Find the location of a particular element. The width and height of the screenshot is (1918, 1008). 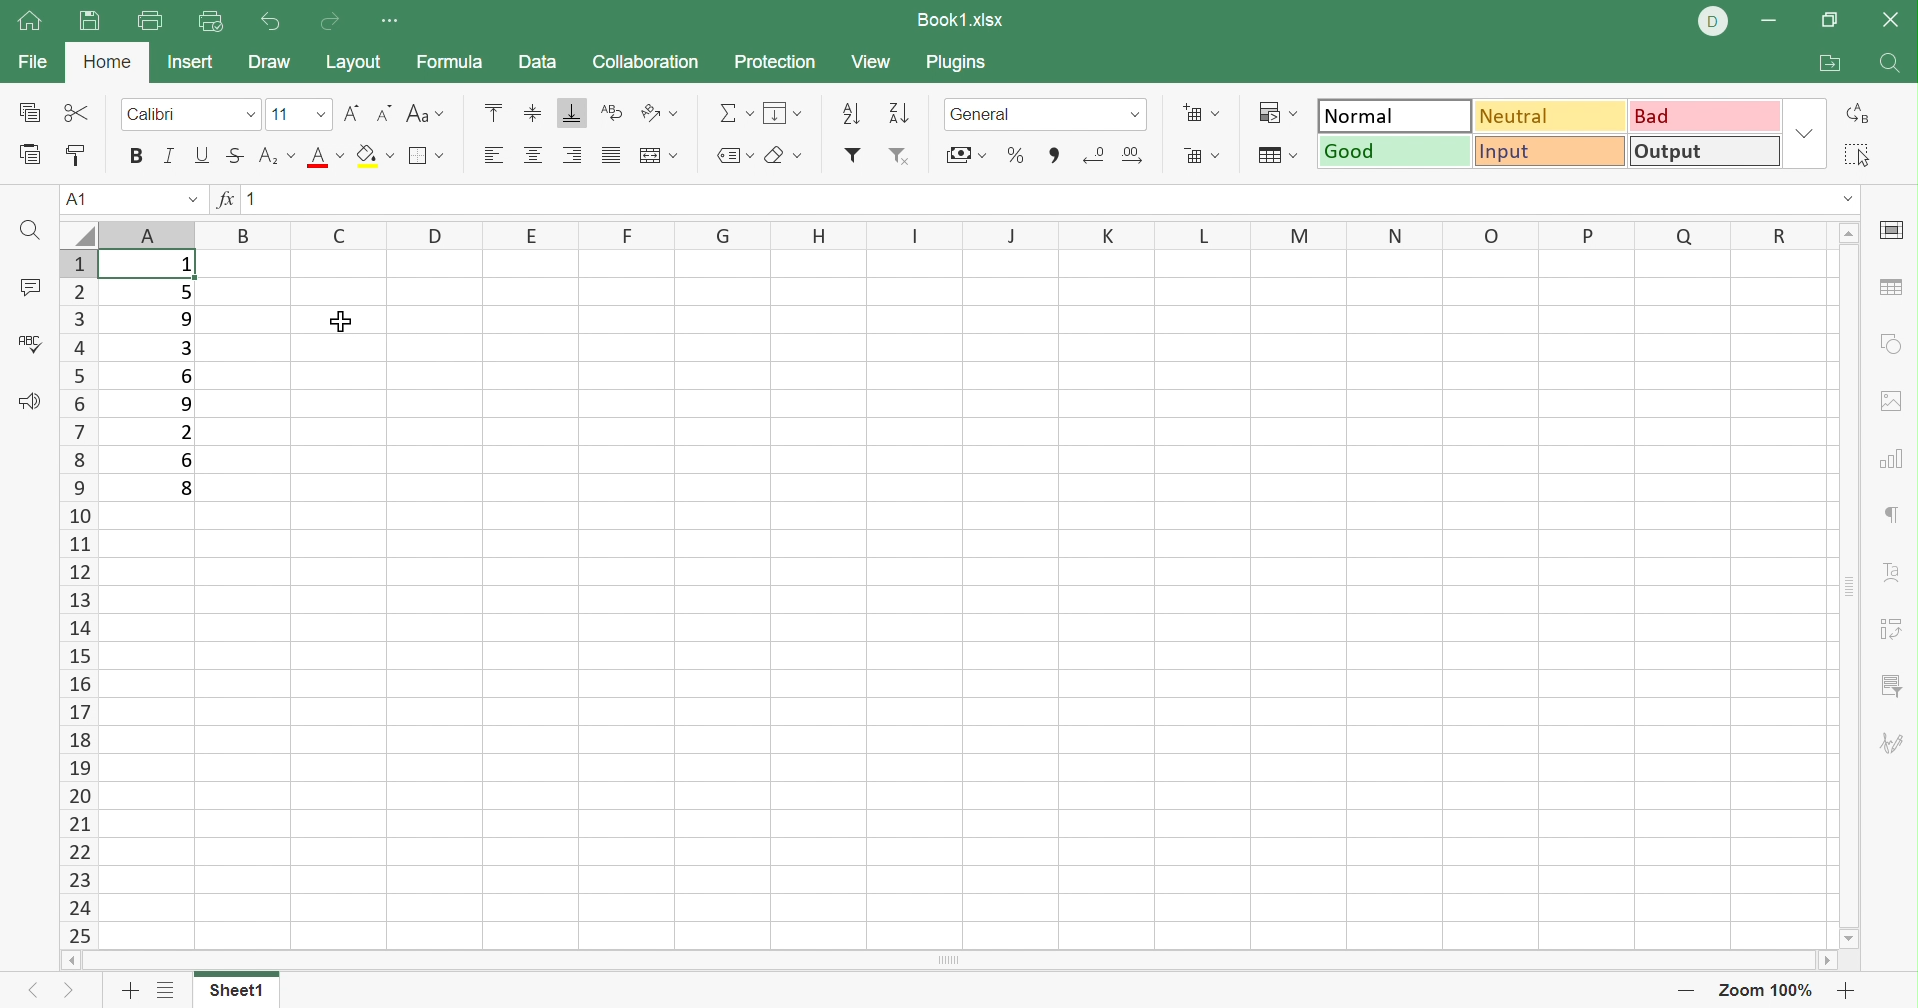

Protection is located at coordinates (775, 63).